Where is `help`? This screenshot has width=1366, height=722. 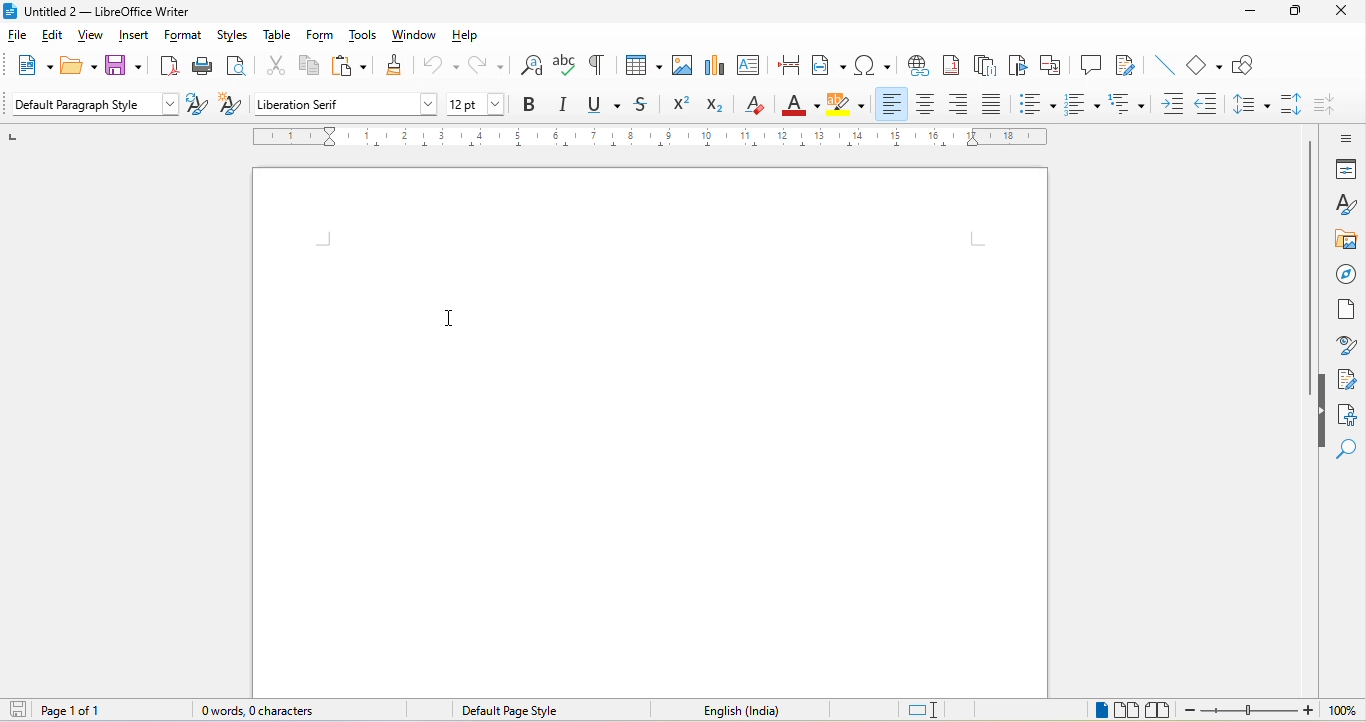
help is located at coordinates (470, 36).